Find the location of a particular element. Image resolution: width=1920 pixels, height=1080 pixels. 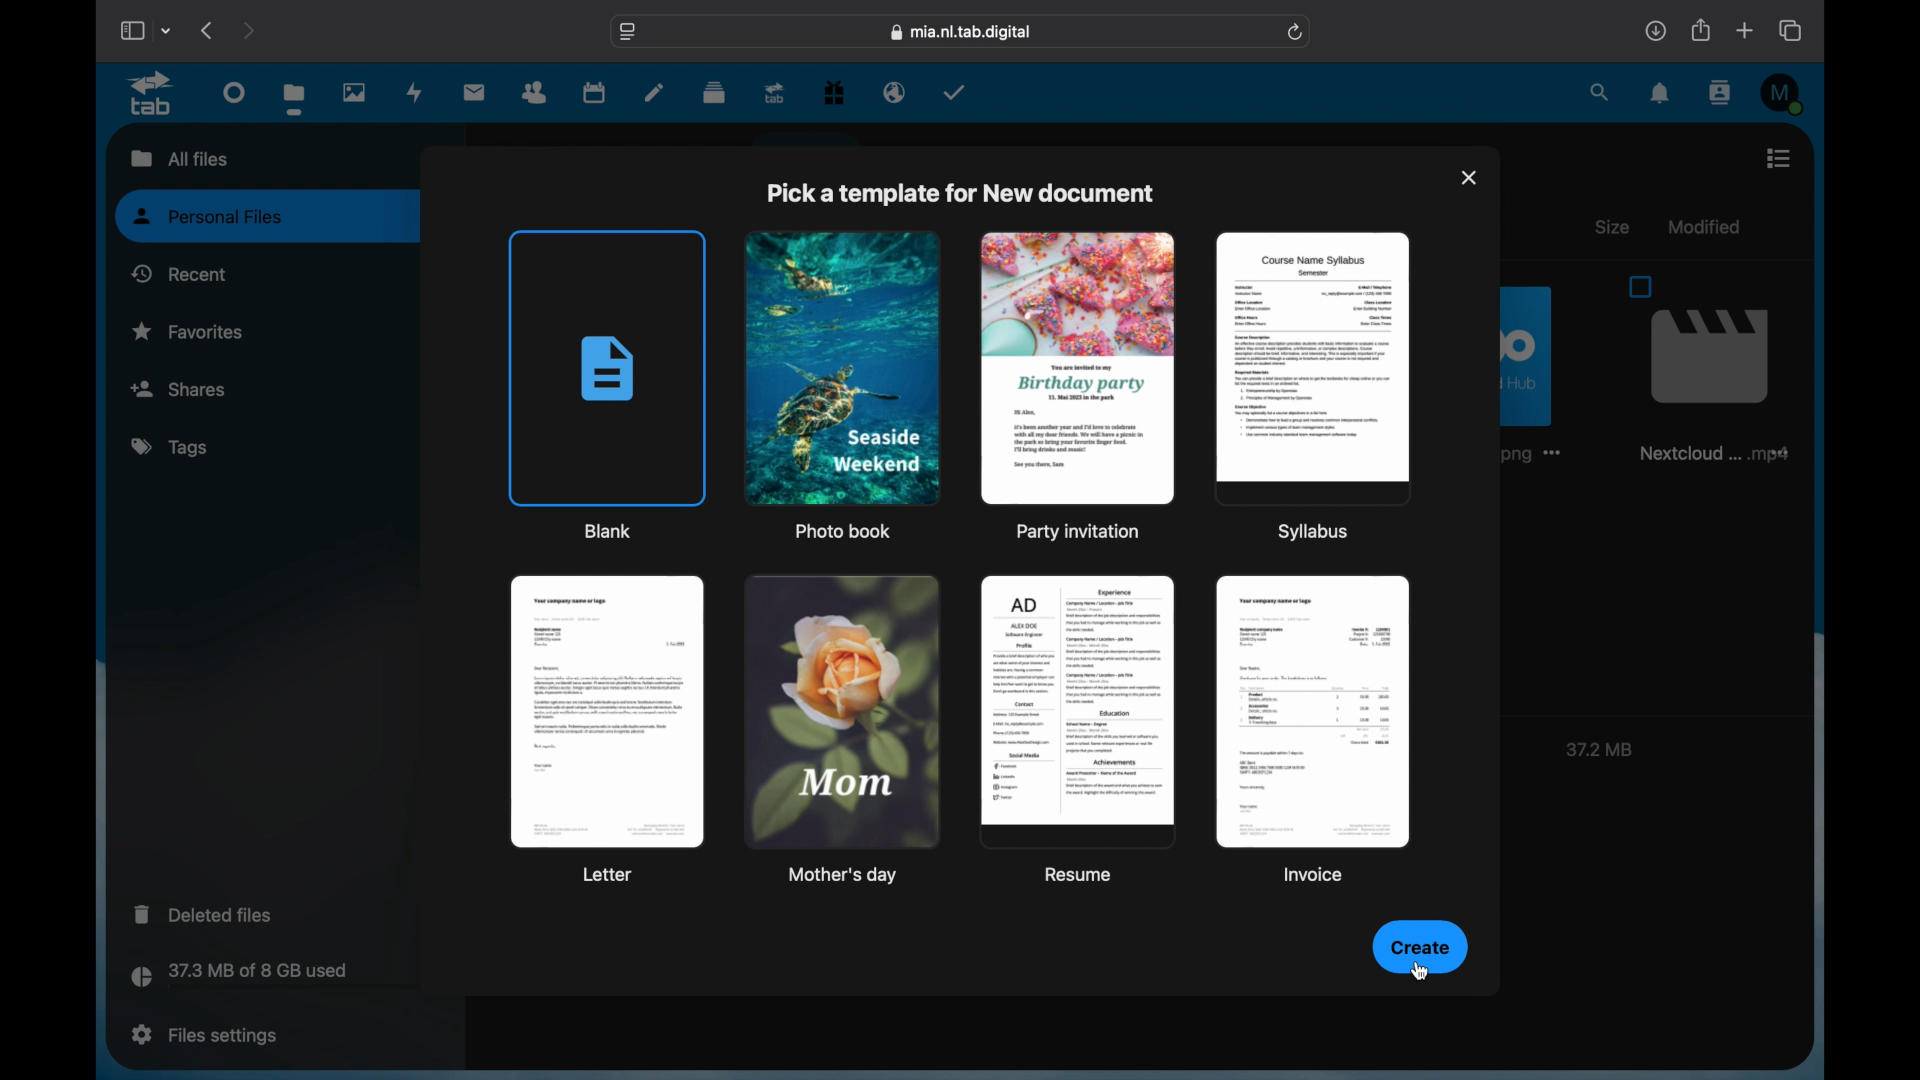

free trial is located at coordinates (834, 93).